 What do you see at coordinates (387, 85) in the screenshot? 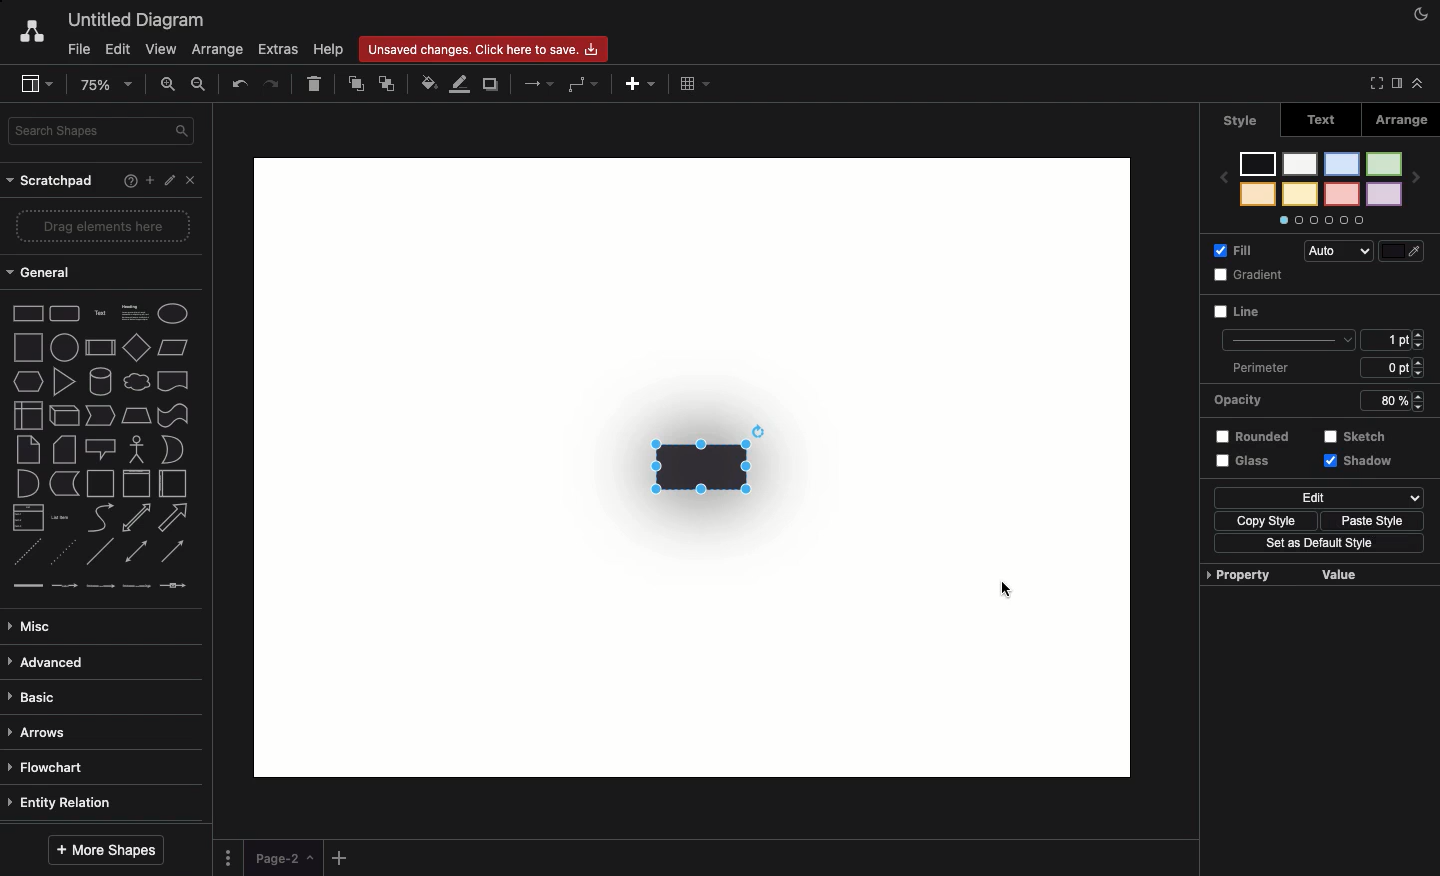
I see `To back` at bounding box center [387, 85].